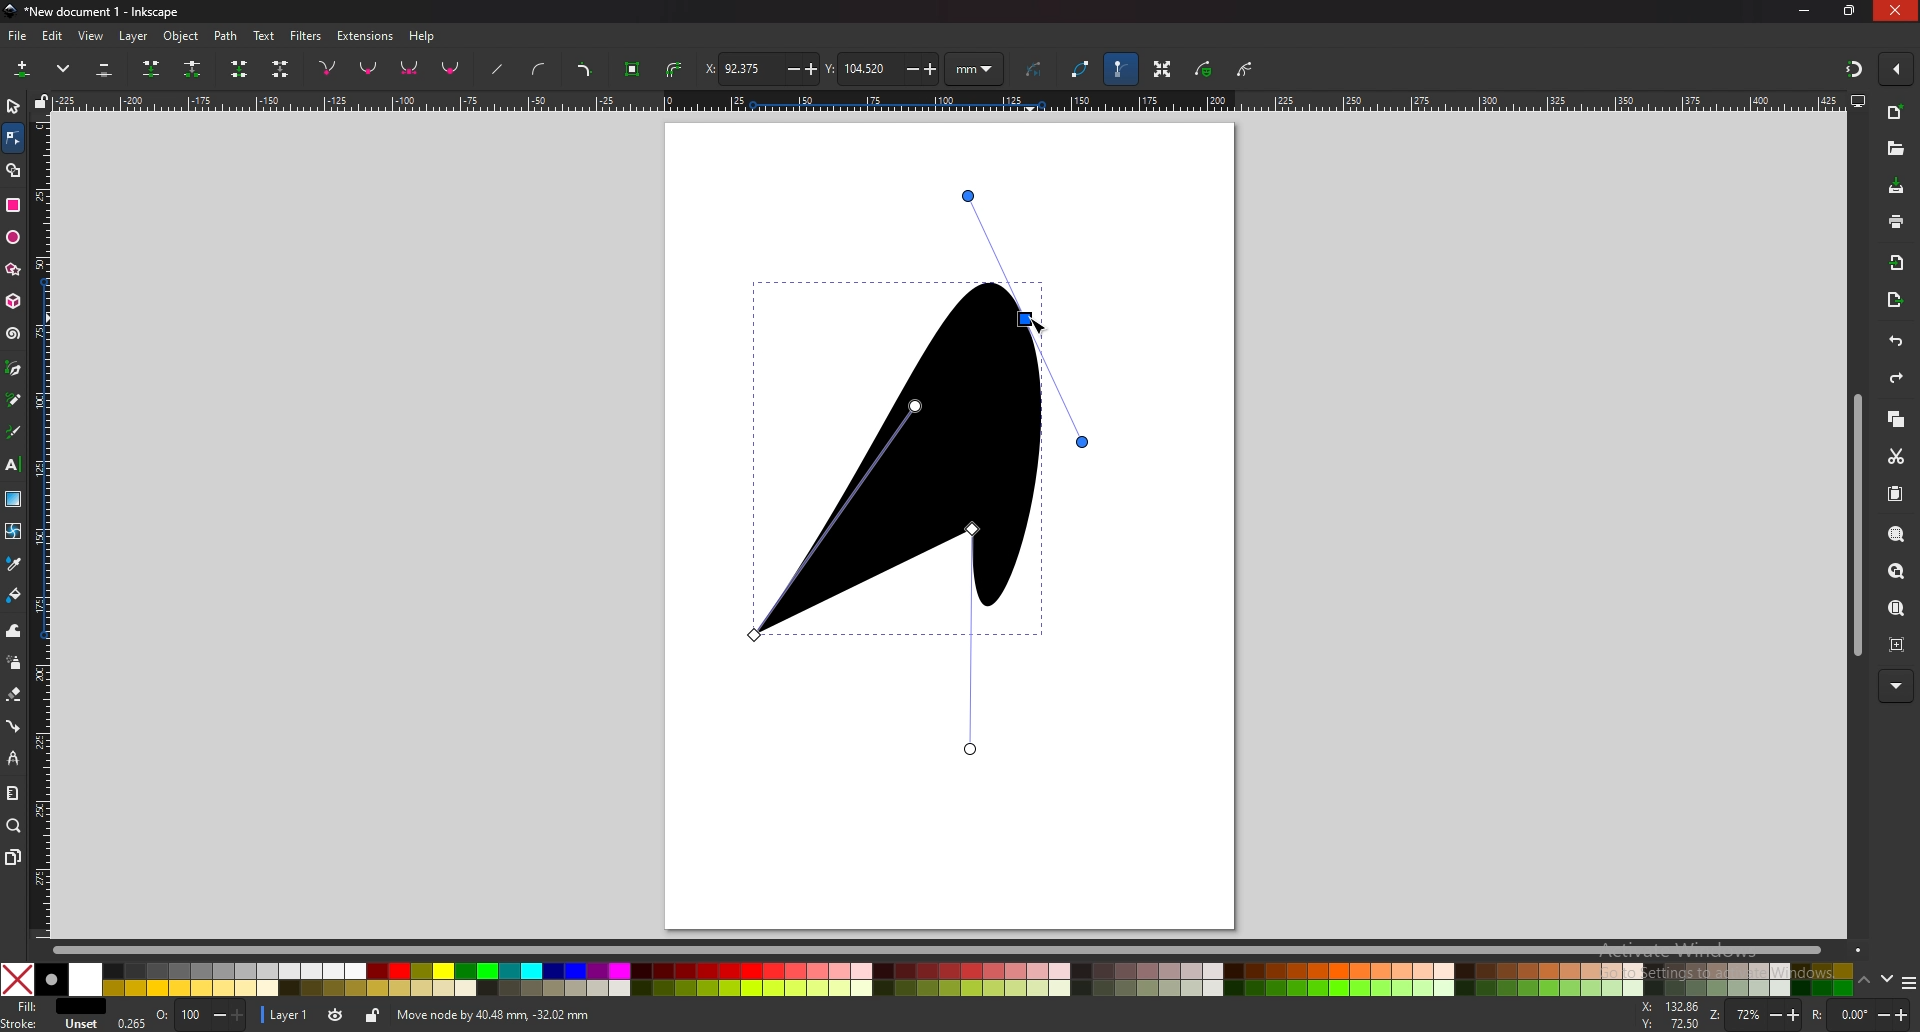 The image size is (1920, 1032). I want to click on open, so click(1896, 149).